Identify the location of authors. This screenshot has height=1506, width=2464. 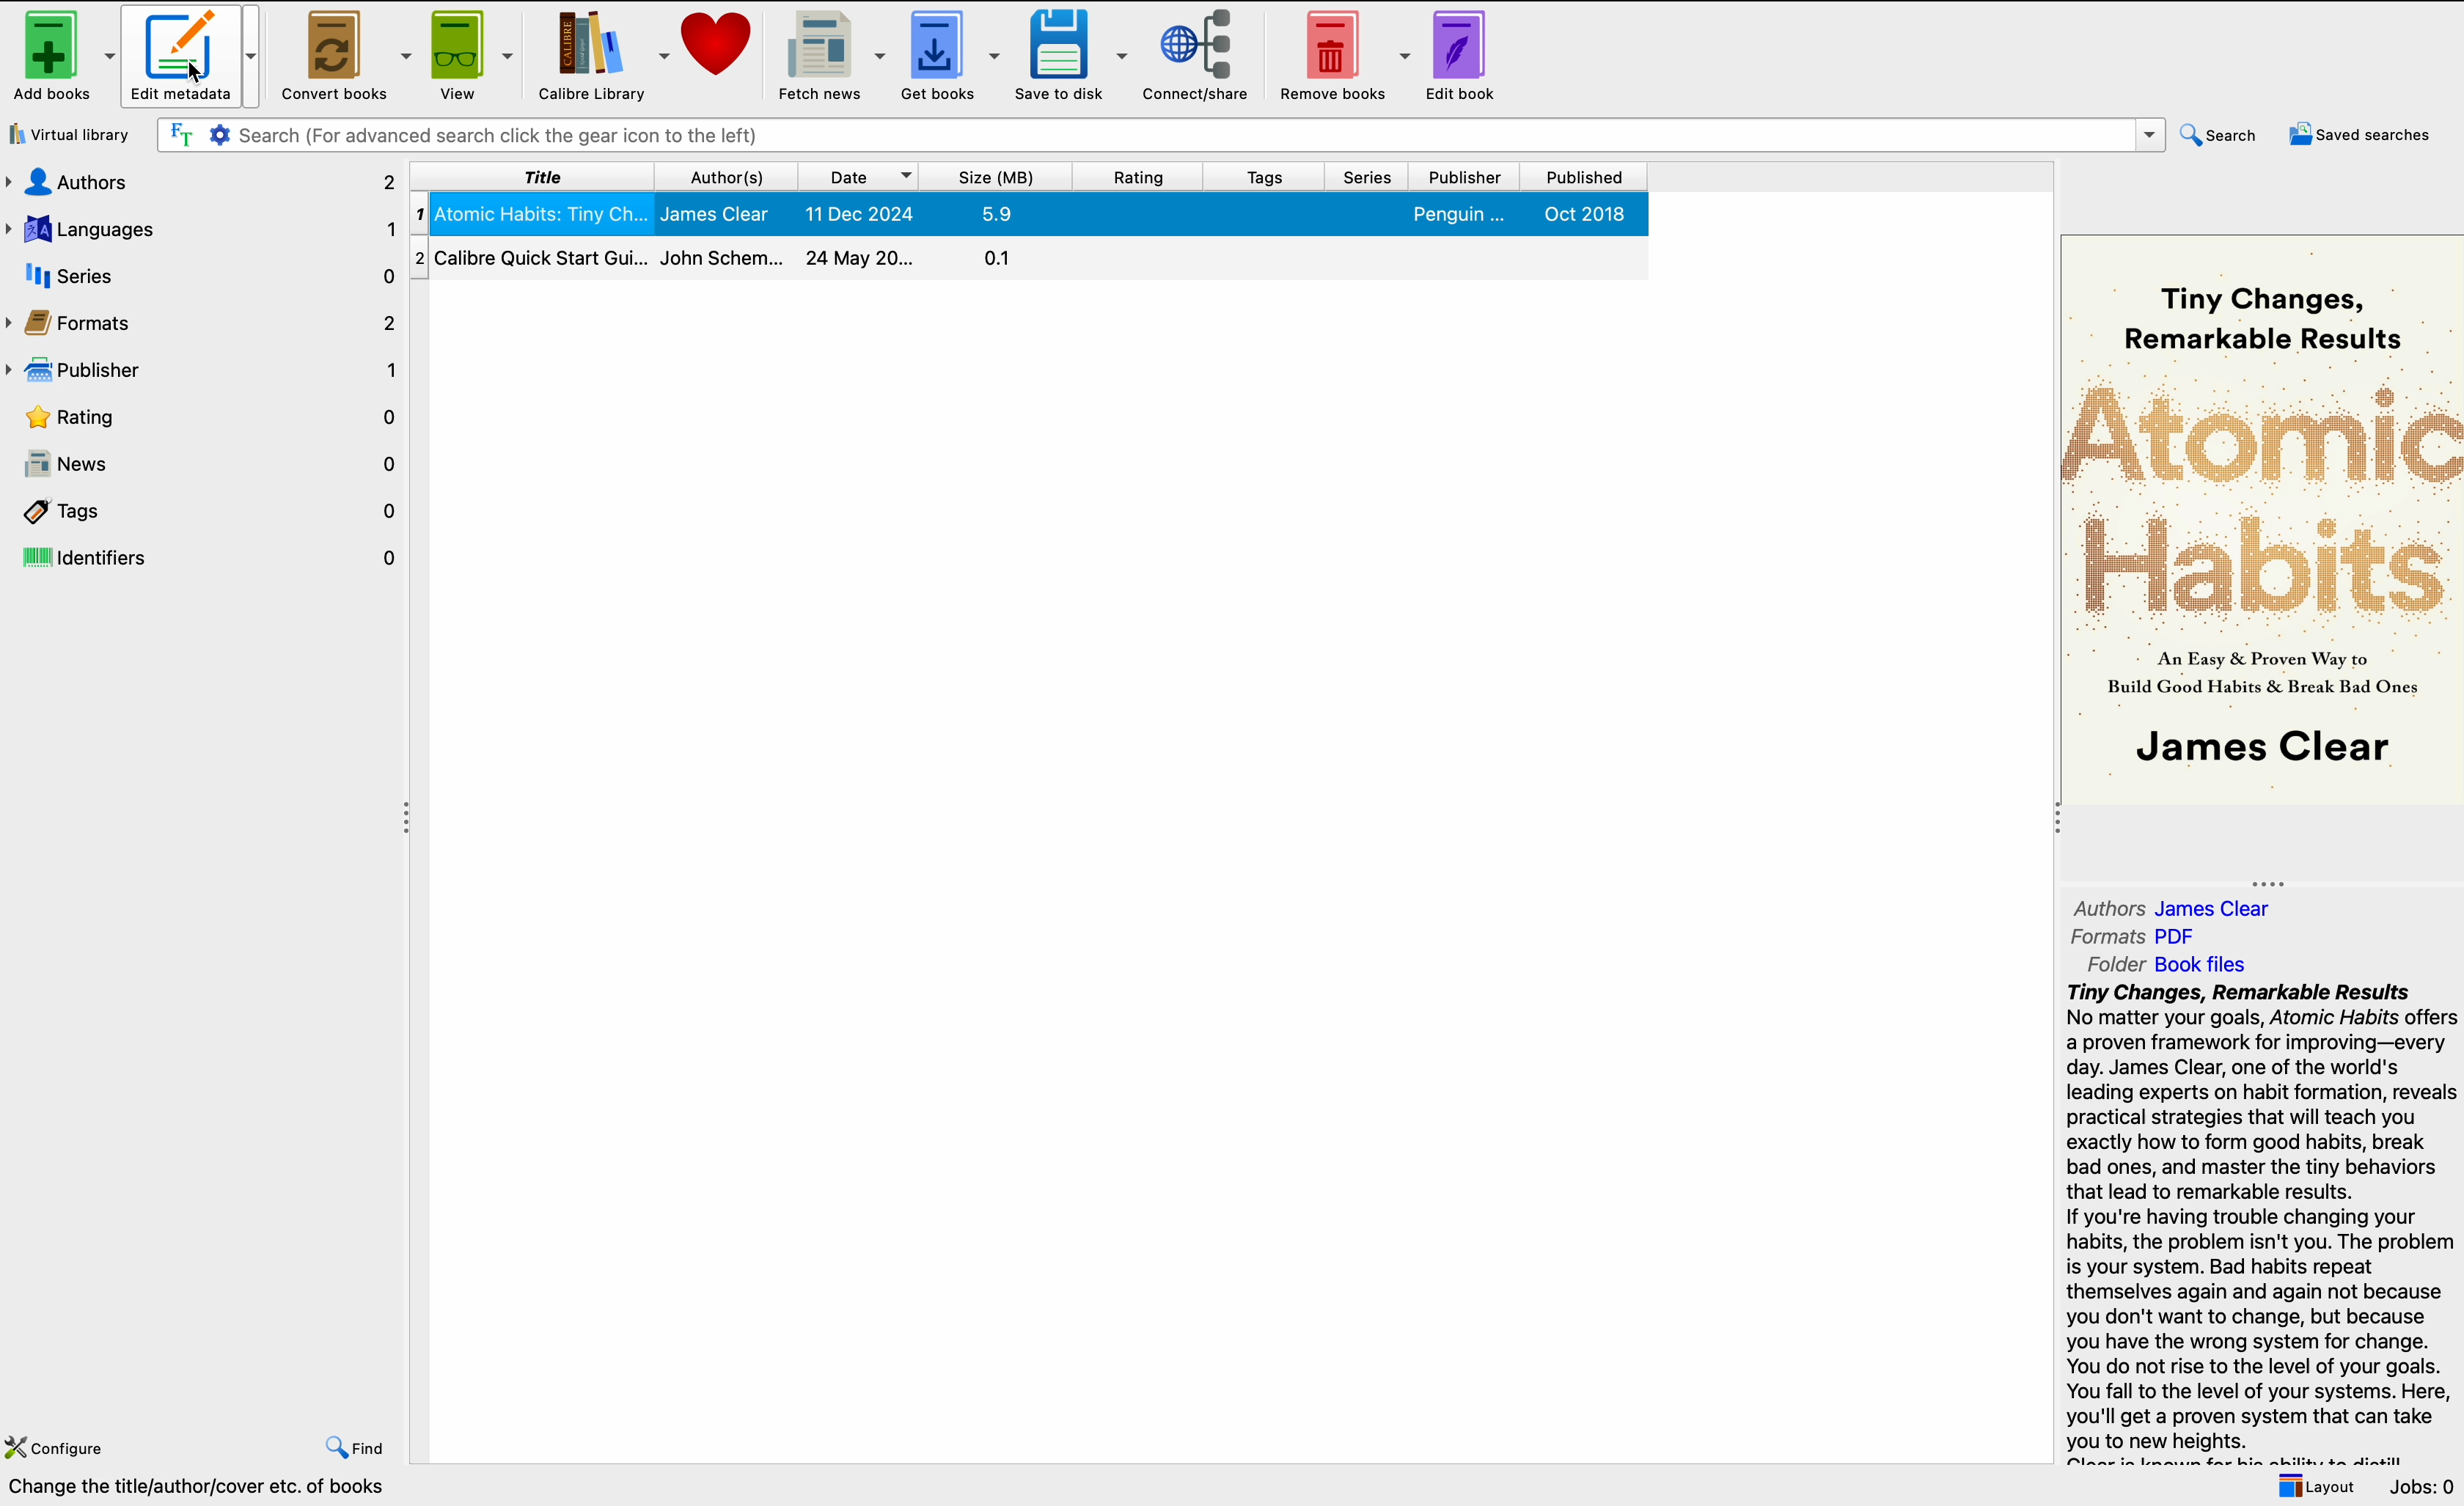
(202, 180).